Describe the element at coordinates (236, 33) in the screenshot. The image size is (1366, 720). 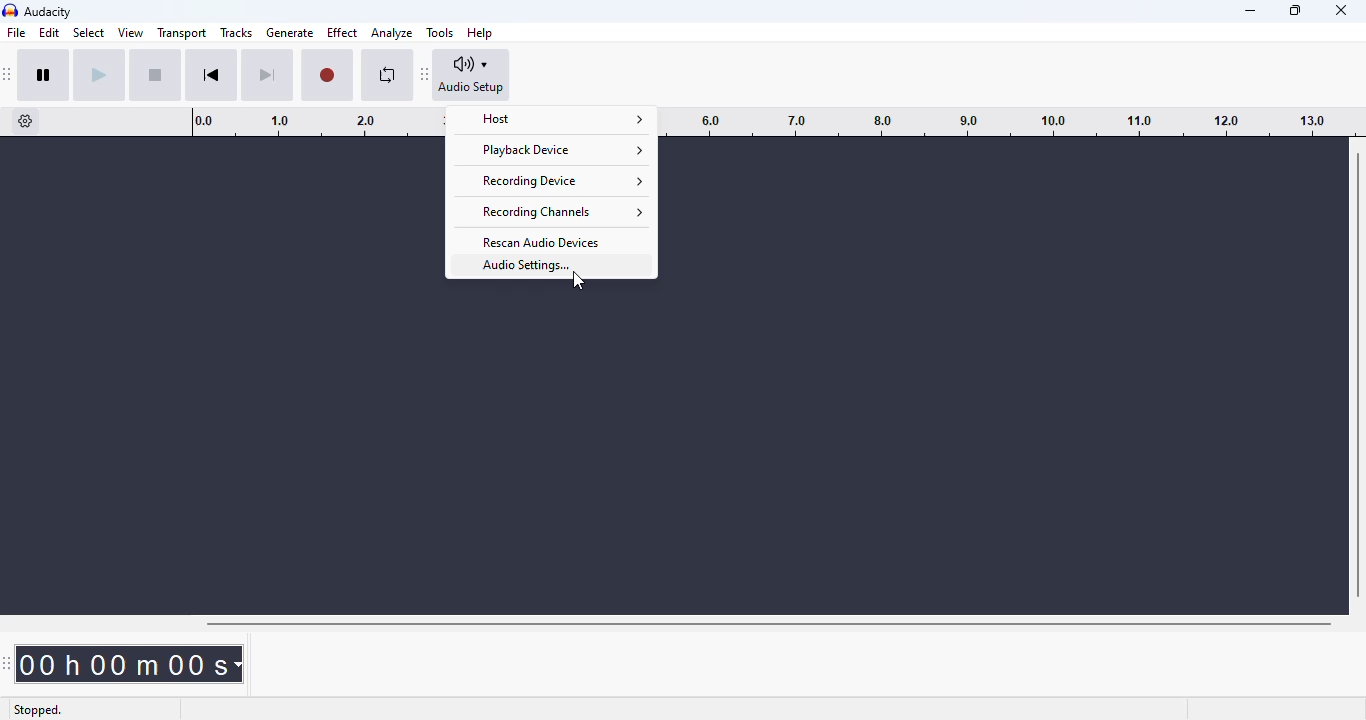
I see `tracks` at that location.